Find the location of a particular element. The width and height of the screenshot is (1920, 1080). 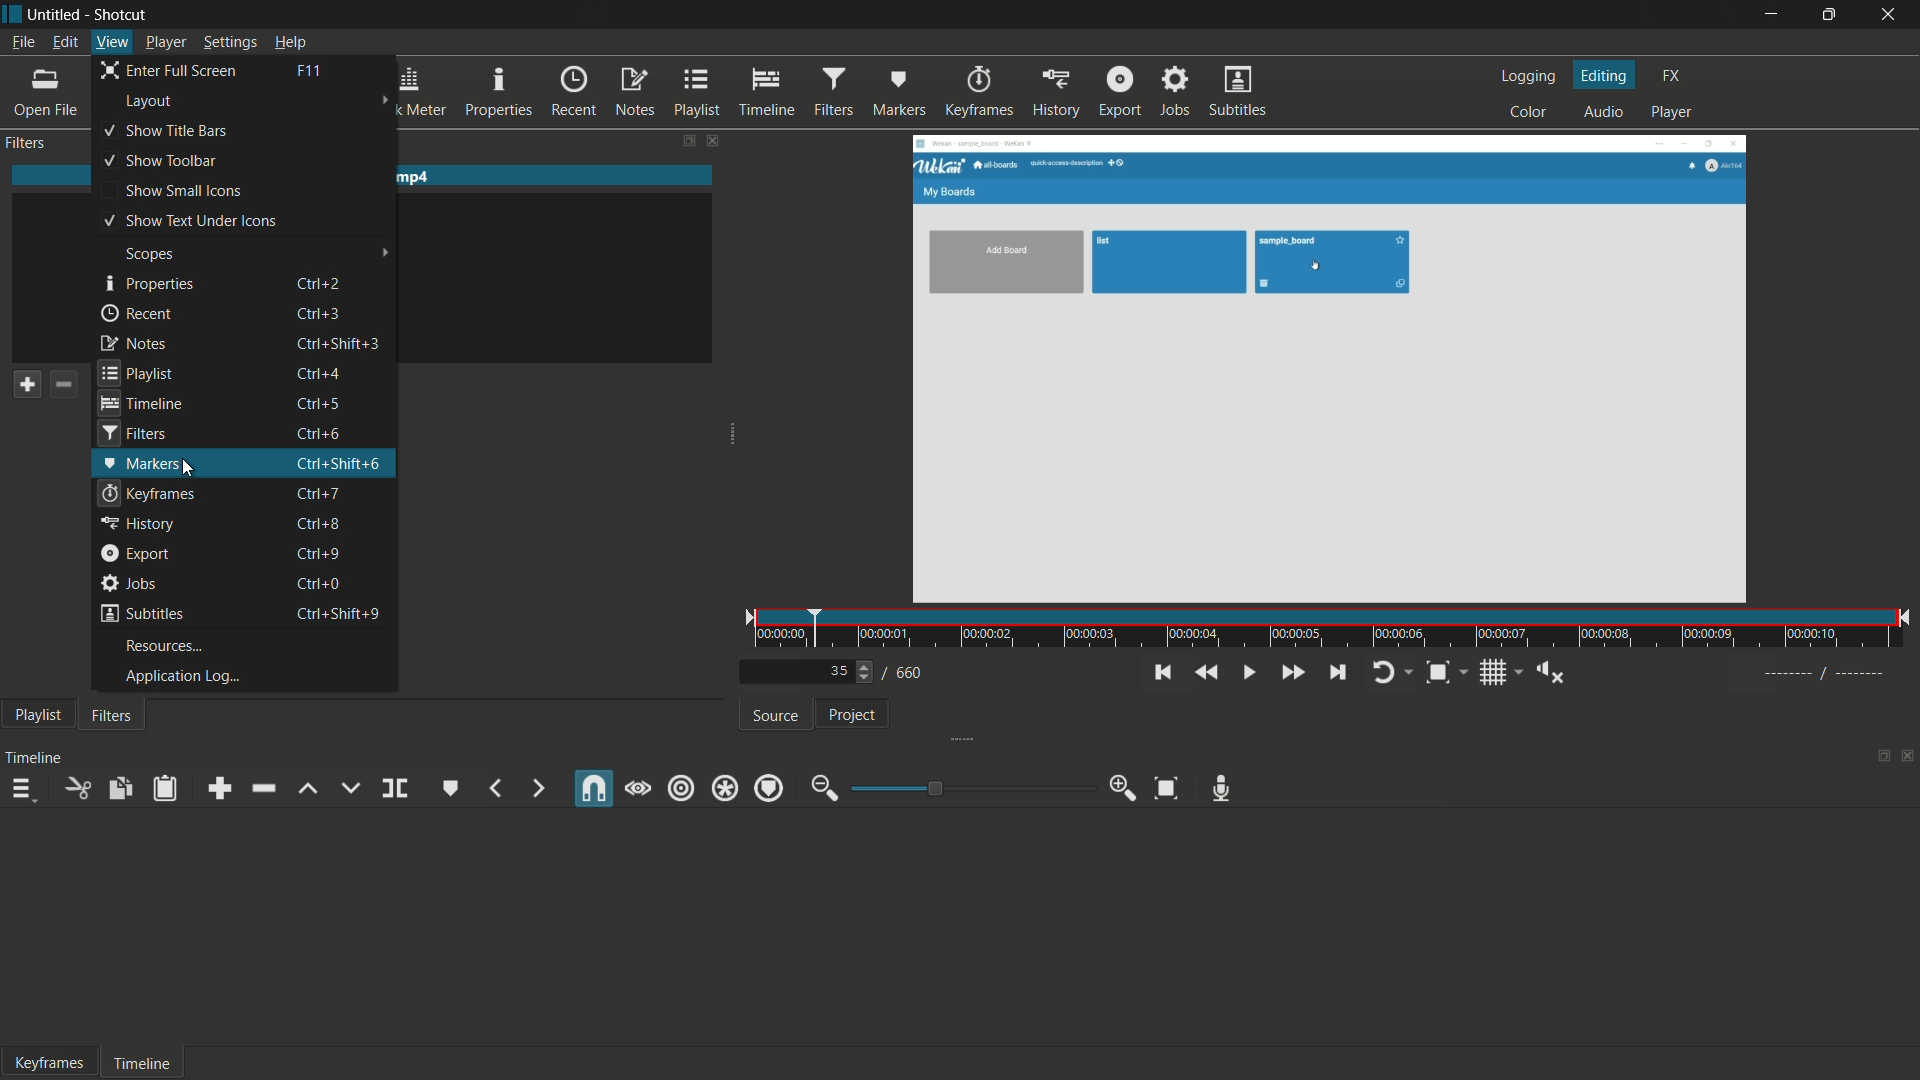

show text under icons is located at coordinates (189, 222).